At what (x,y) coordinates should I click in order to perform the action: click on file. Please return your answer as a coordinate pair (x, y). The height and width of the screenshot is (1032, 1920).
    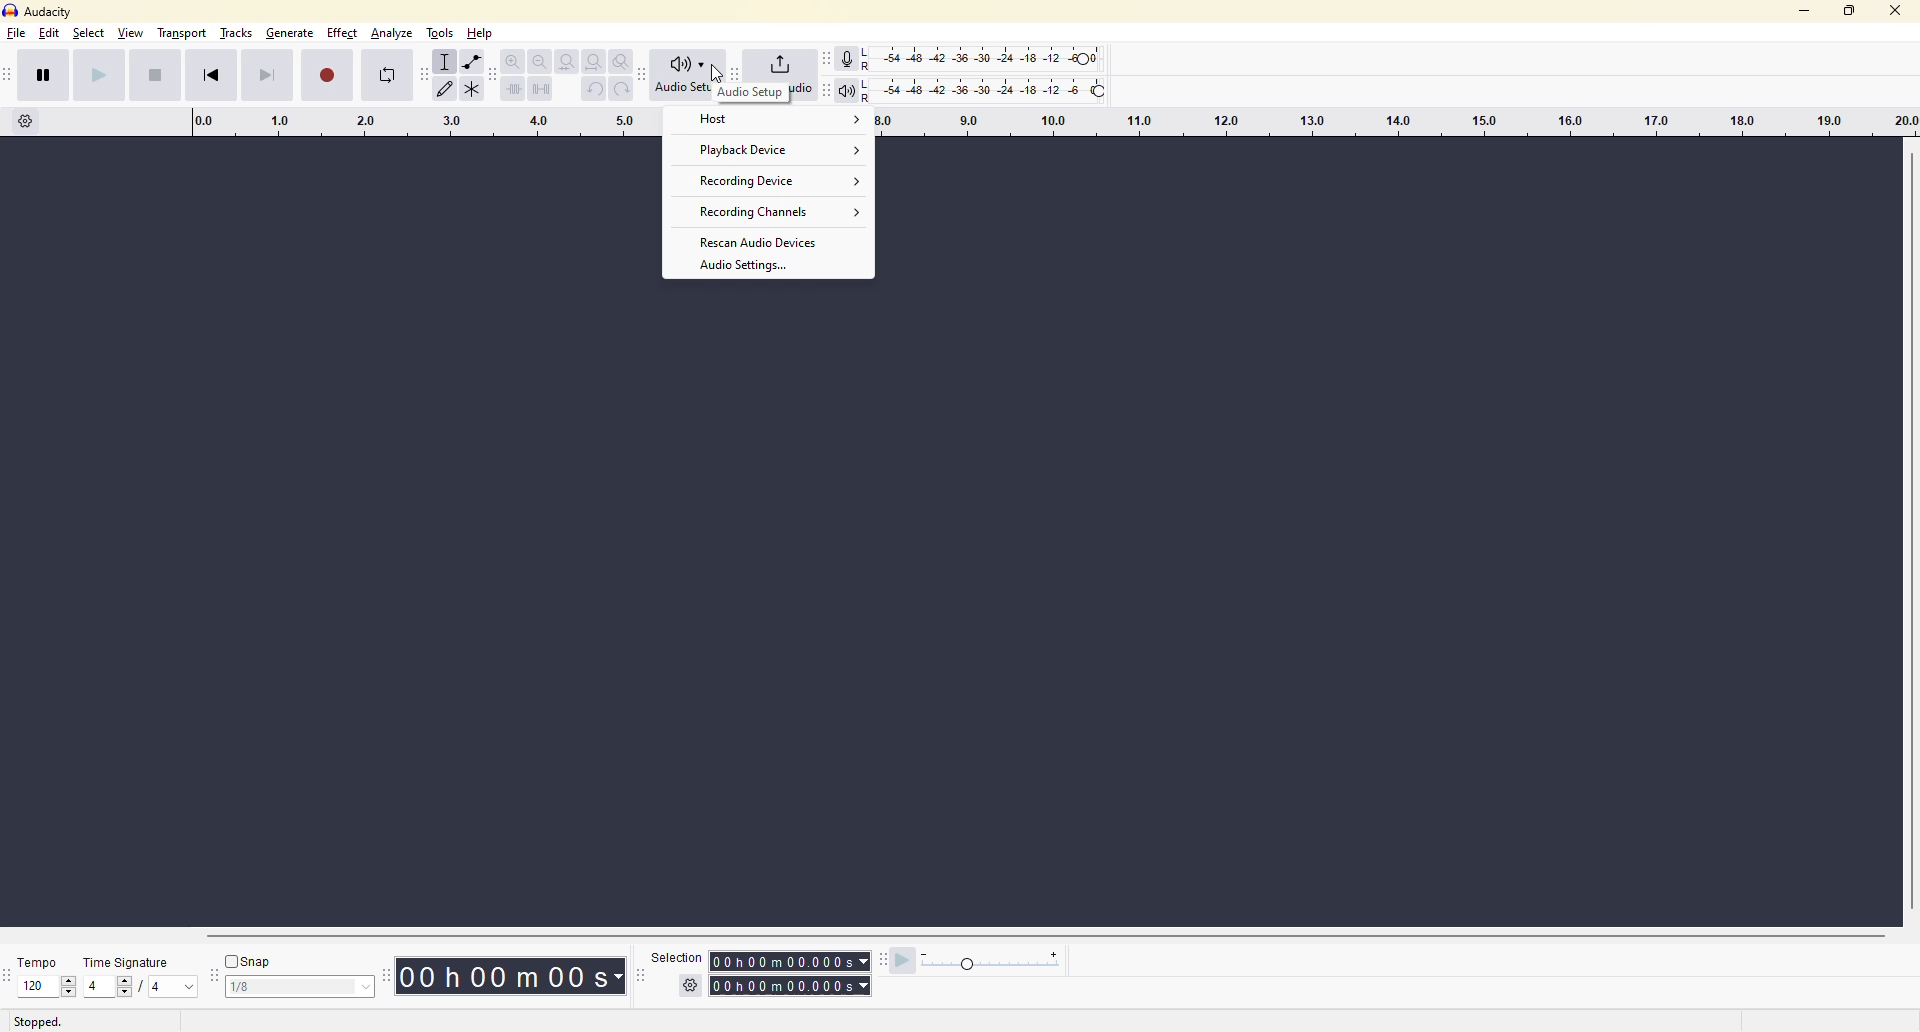
    Looking at the image, I should click on (18, 35).